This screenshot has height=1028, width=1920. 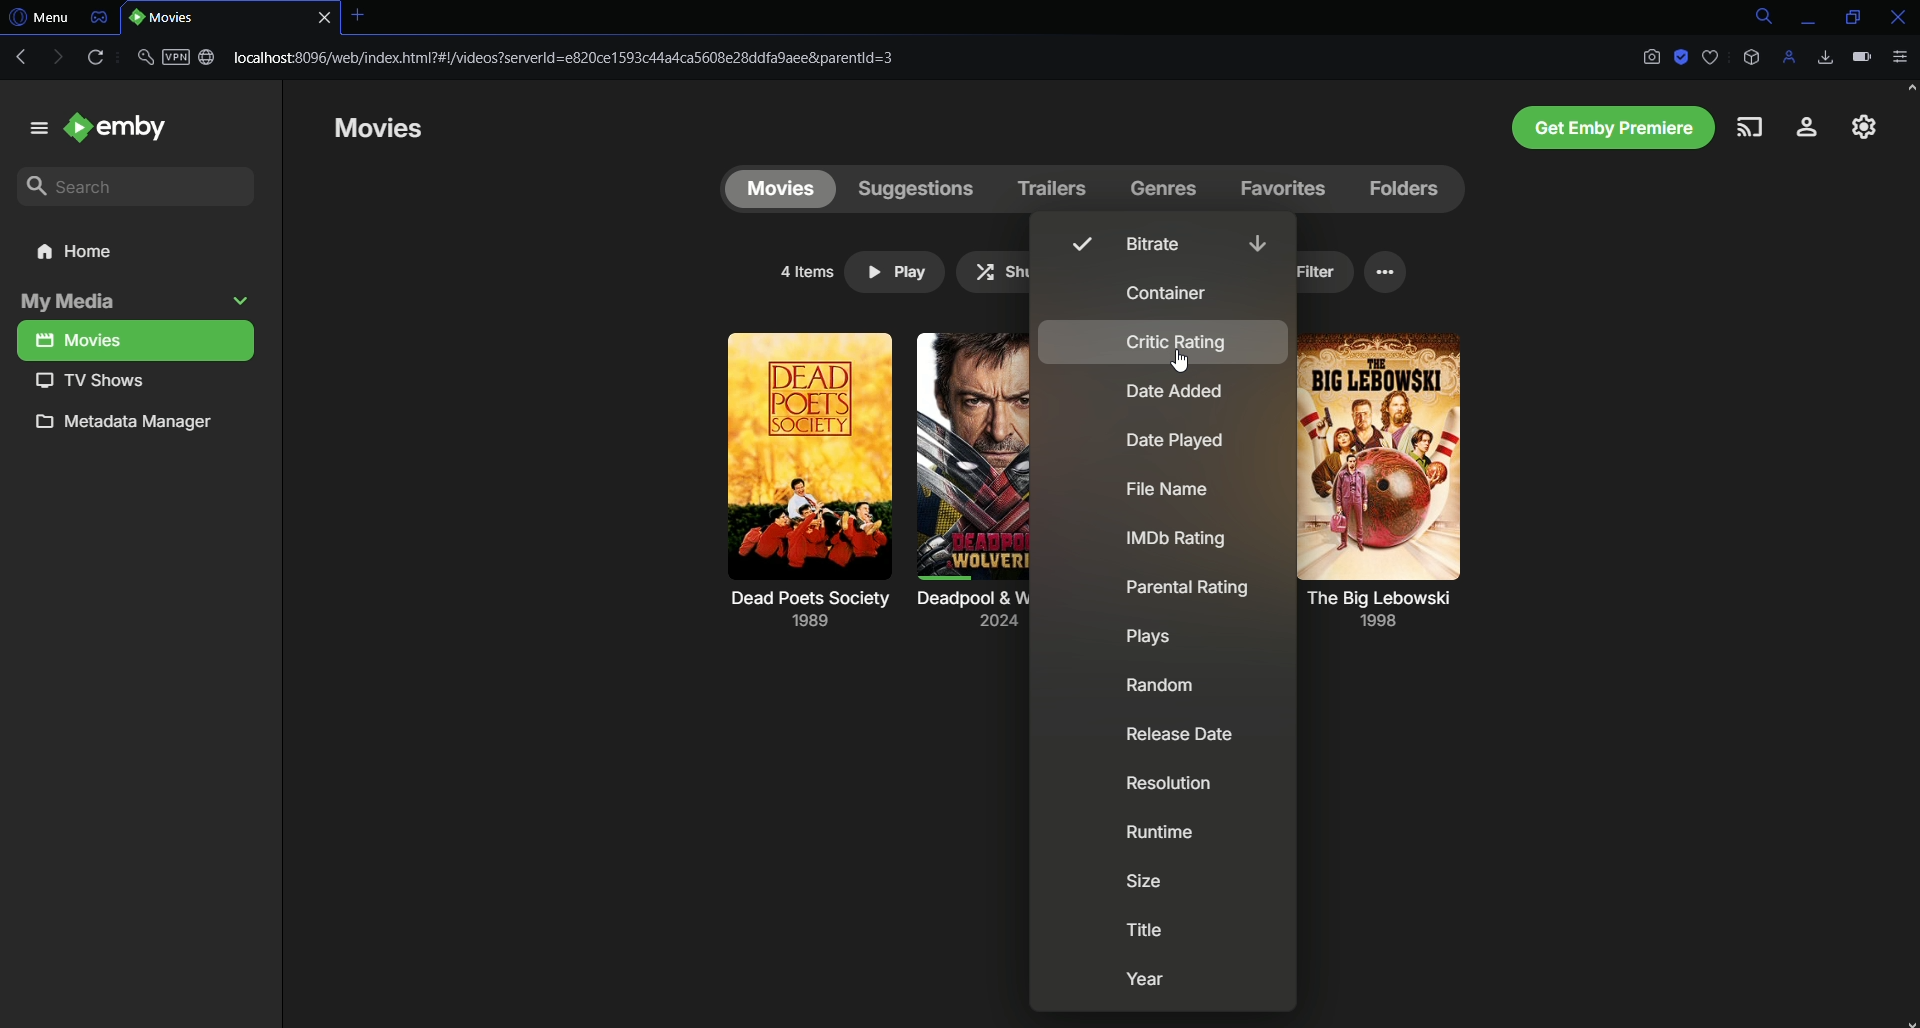 What do you see at coordinates (1257, 242) in the screenshot?
I see `Sort` at bounding box center [1257, 242].